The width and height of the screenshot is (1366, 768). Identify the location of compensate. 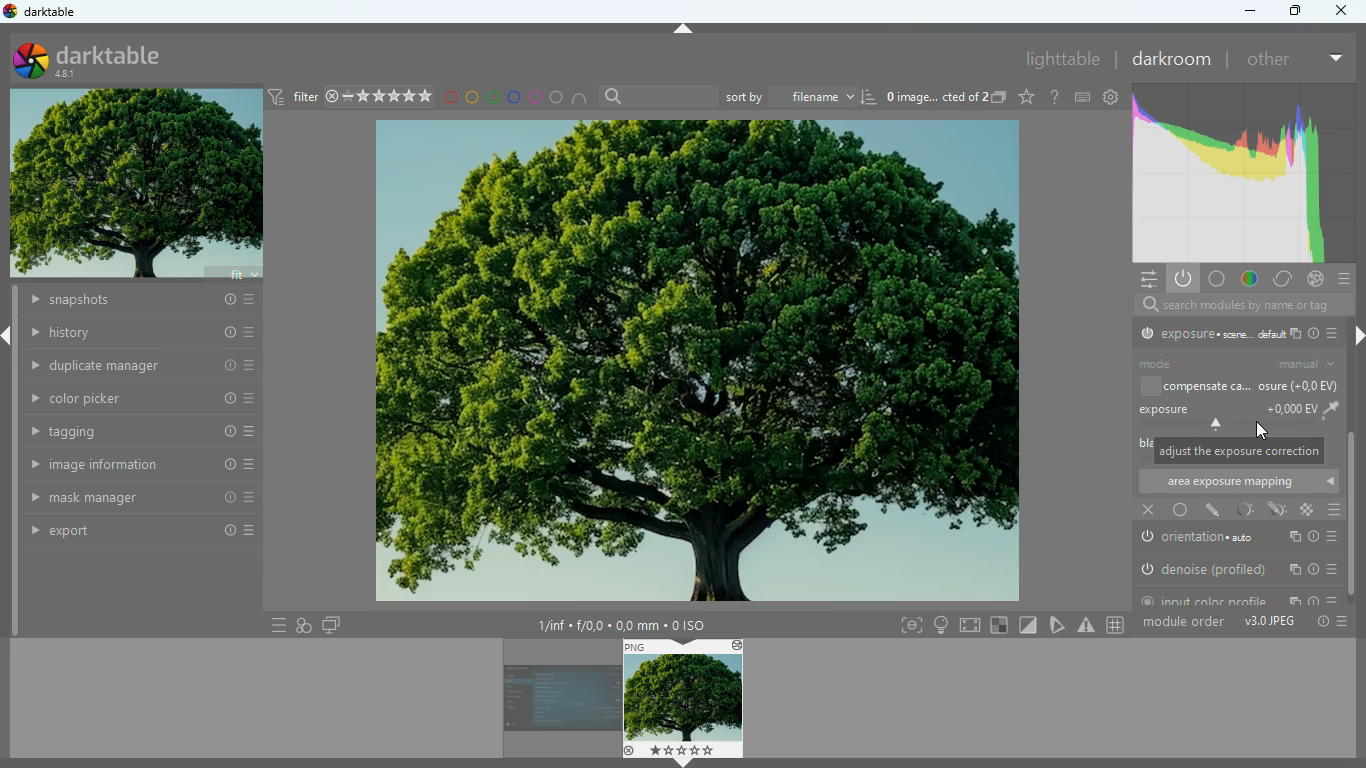
(1245, 385).